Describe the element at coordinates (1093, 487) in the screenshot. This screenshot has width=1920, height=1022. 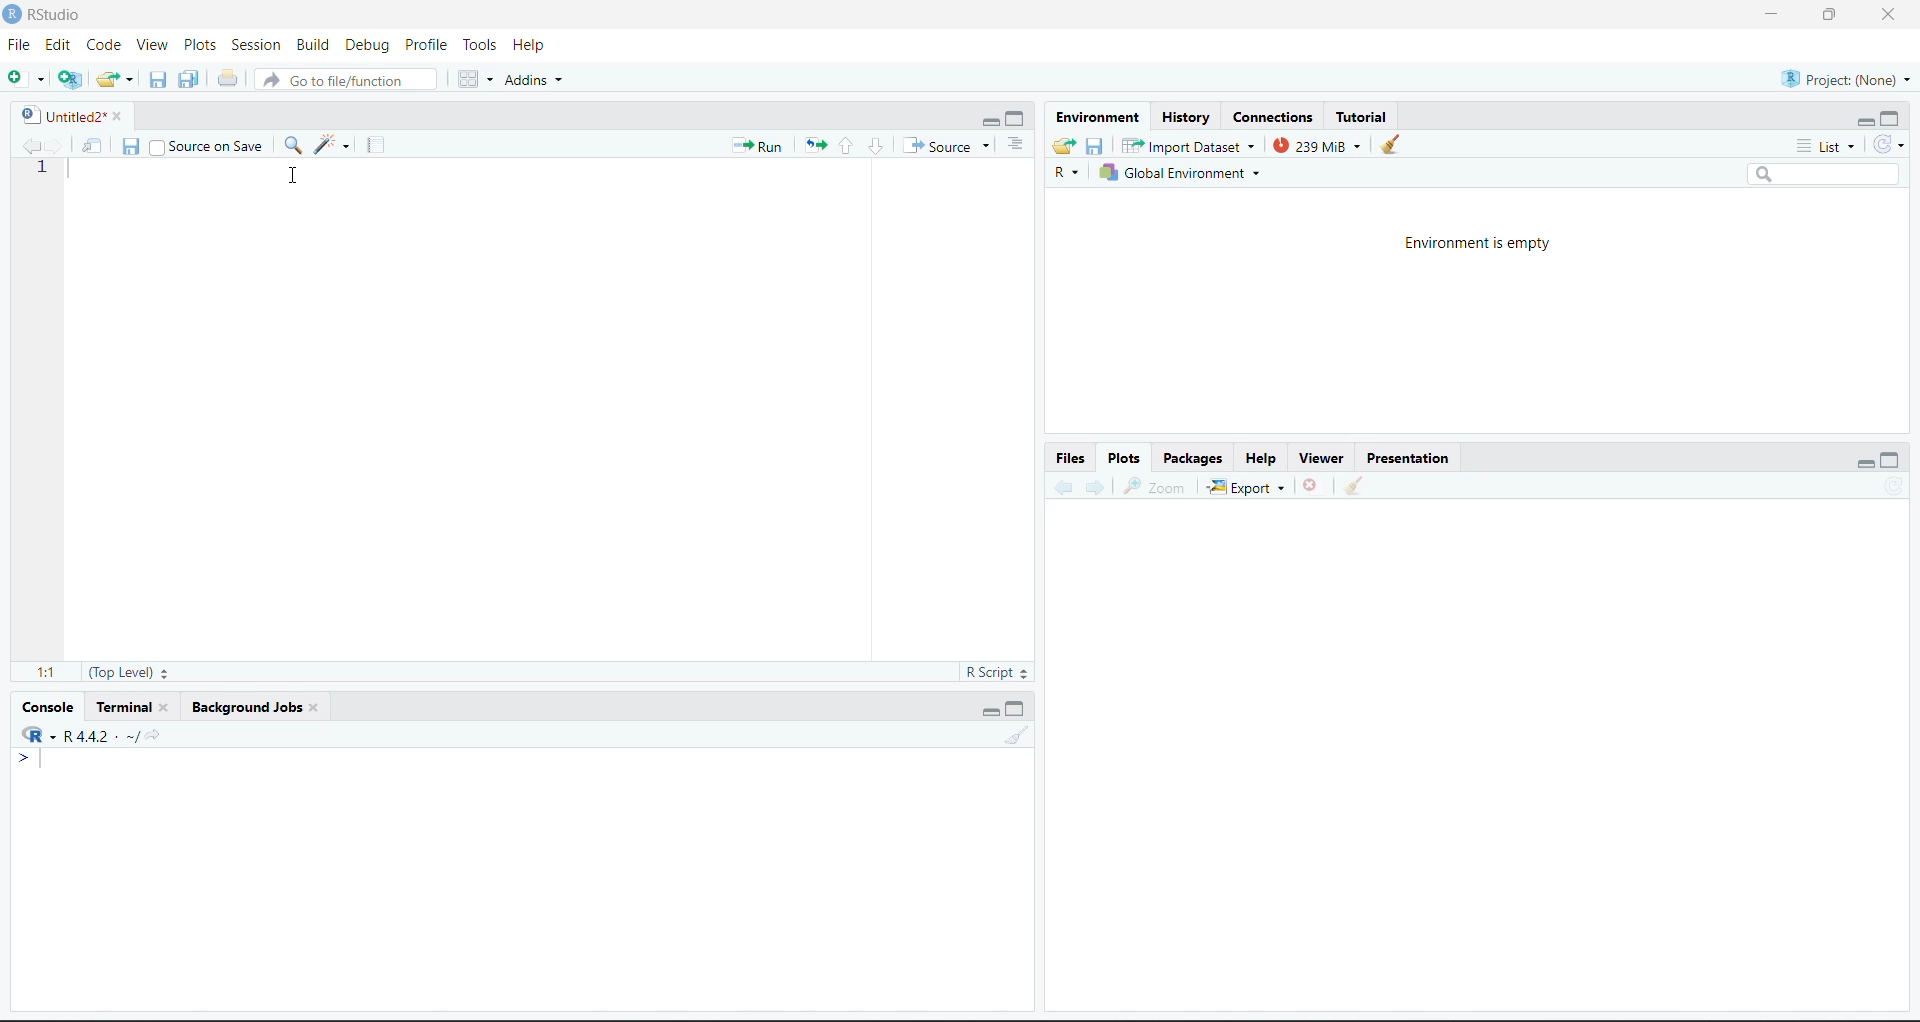
I see `Go forward to the next source location (Ctrl + F10)` at that location.